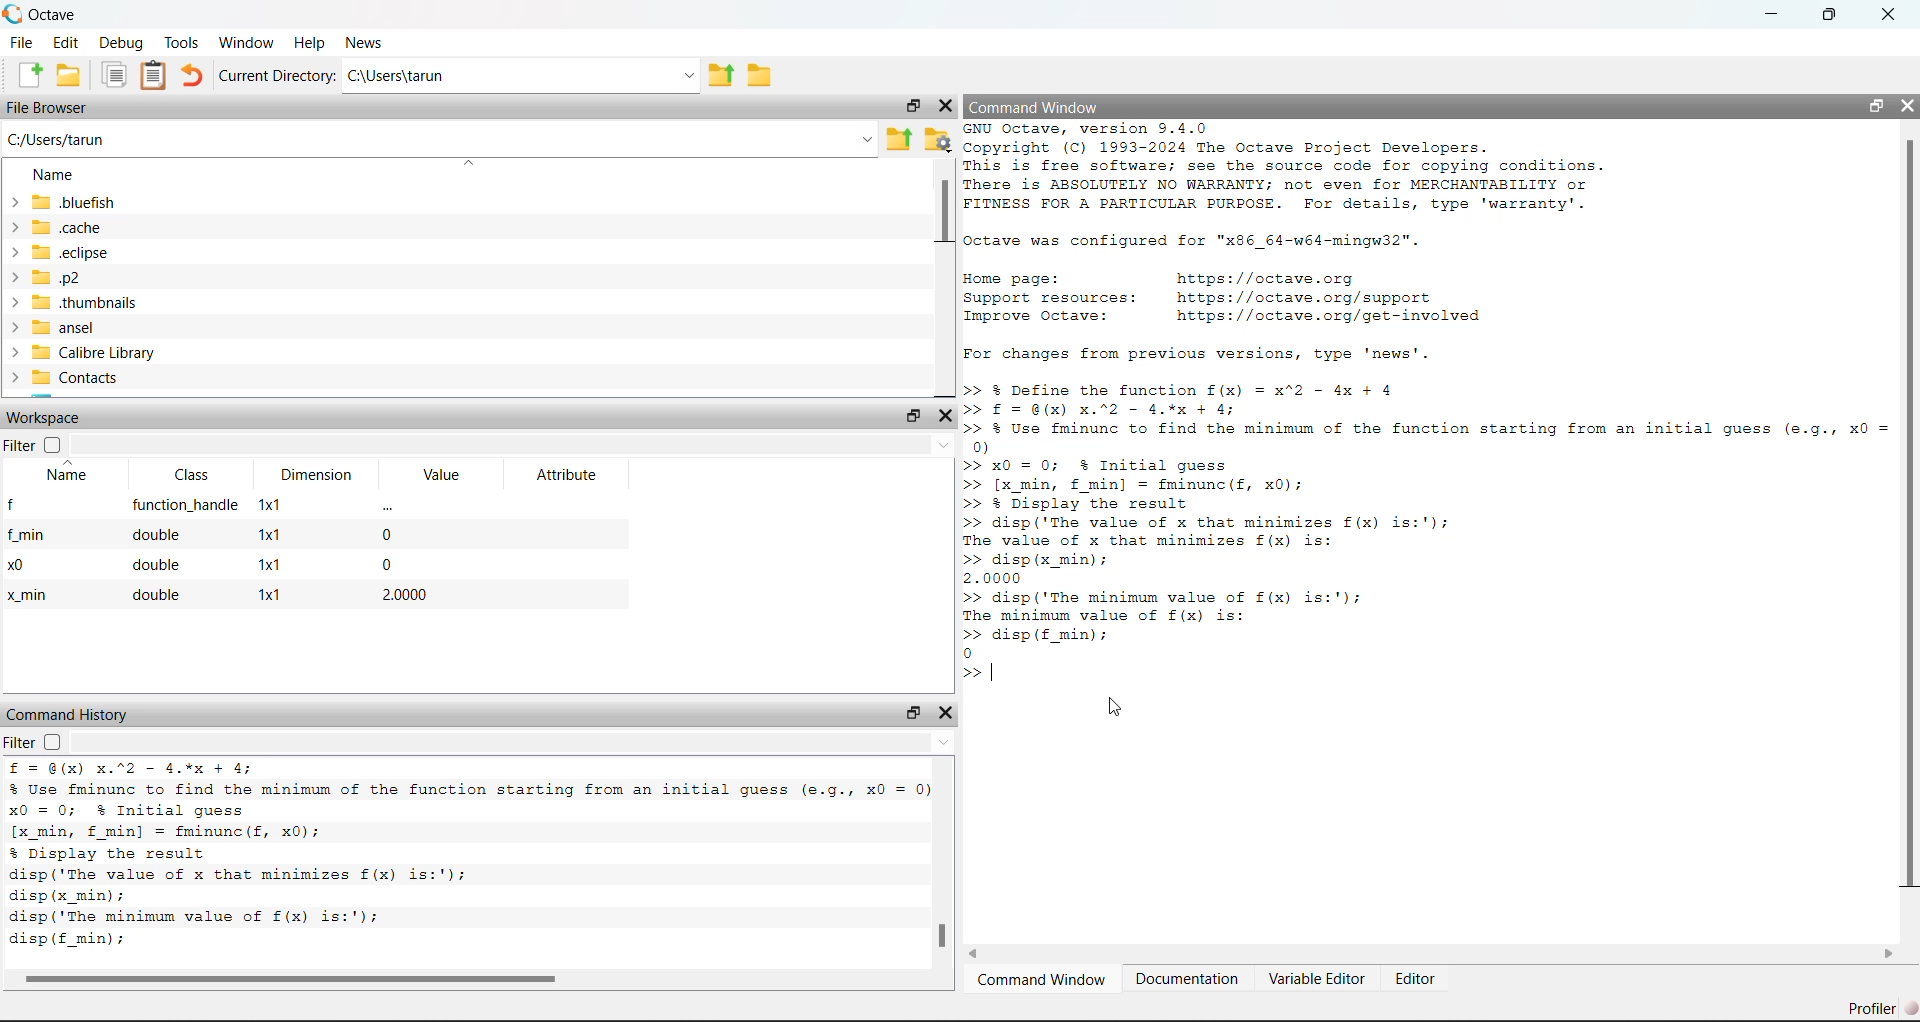 The width and height of the screenshot is (1920, 1022). Describe the element at coordinates (119, 43) in the screenshot. I see `Debug` at that location.